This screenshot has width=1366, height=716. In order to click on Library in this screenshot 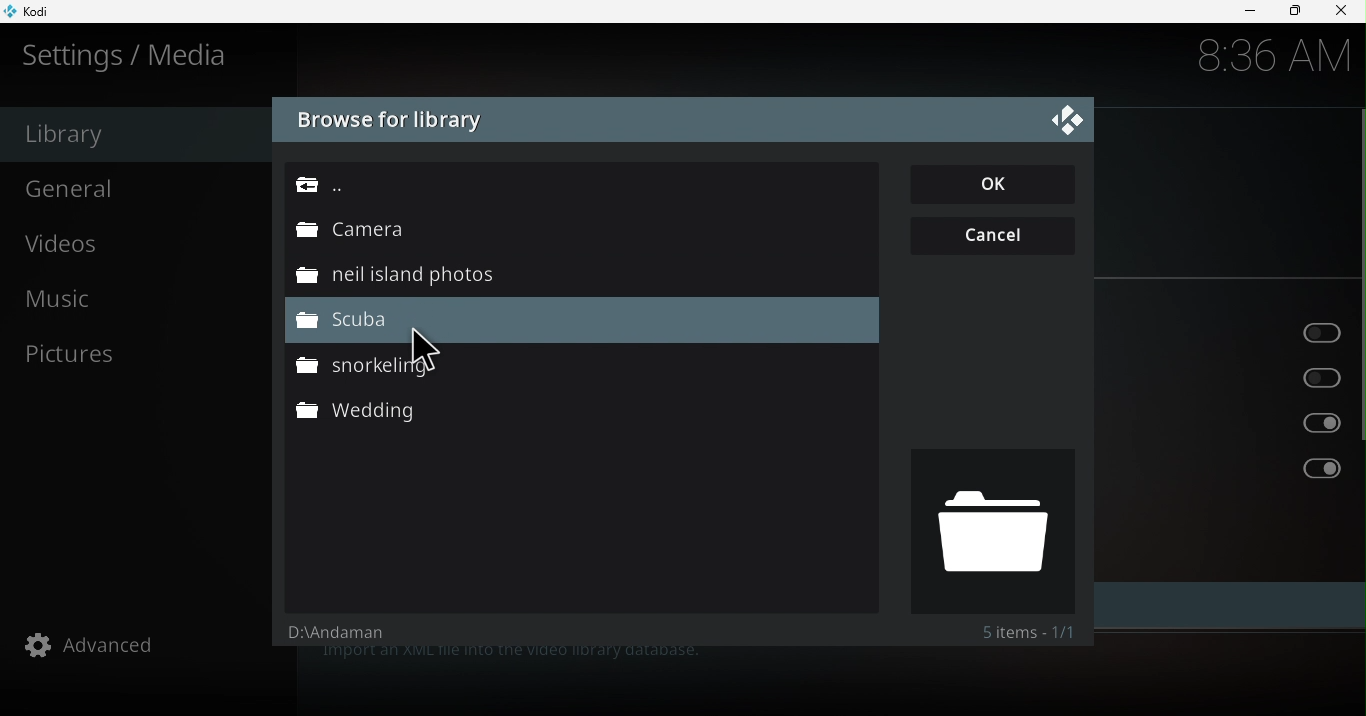, I will do `click(133, 134)`.